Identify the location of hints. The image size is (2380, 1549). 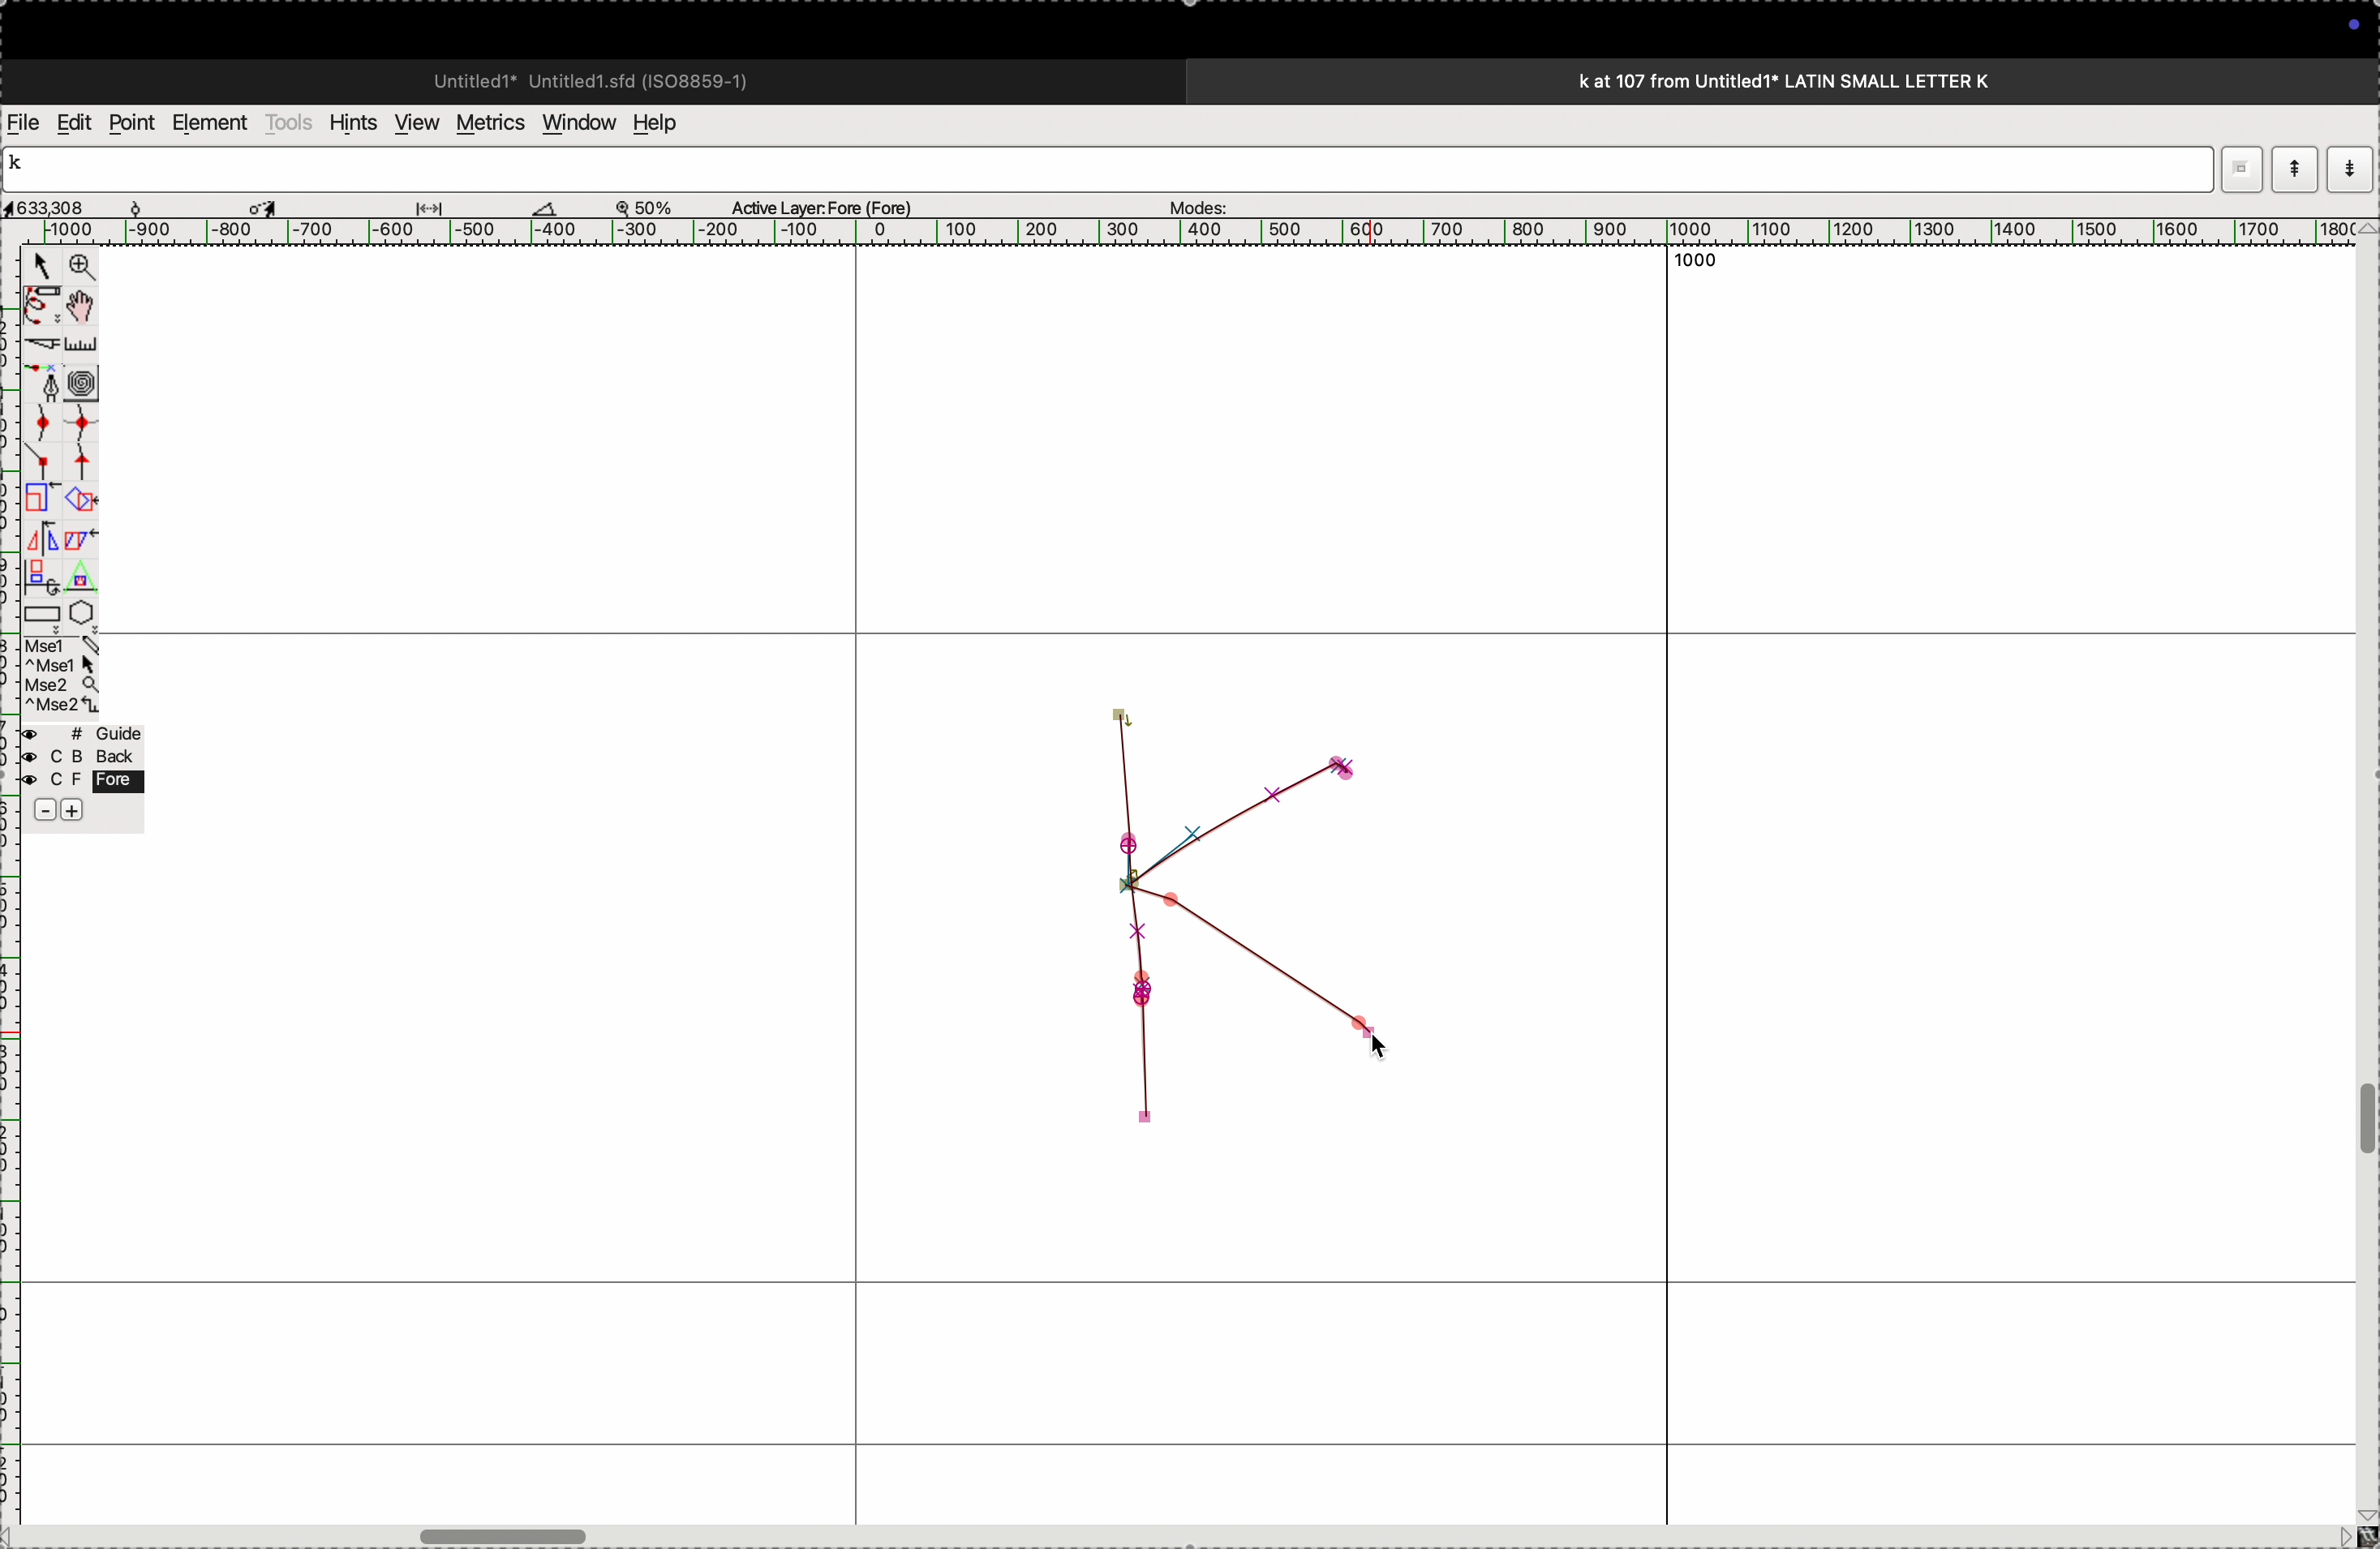
(349, 121).